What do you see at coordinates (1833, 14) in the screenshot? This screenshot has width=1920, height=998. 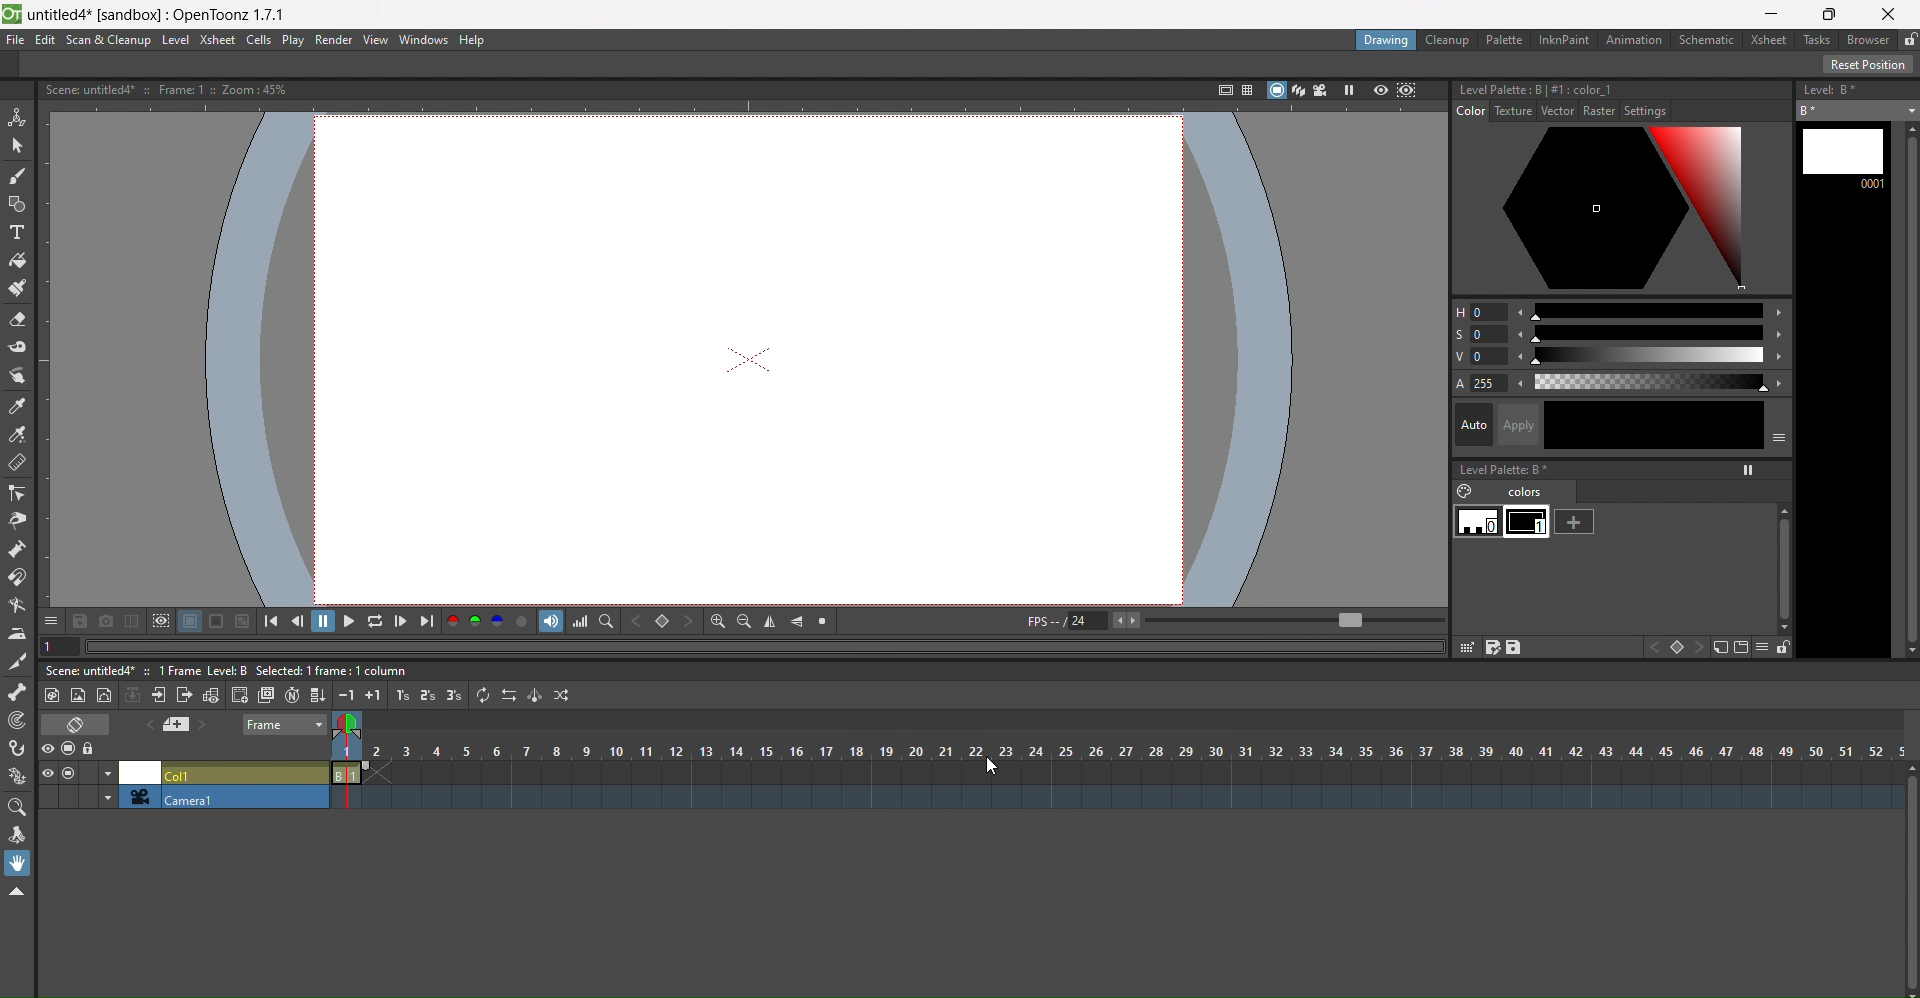 I see `Maximise` at bounding box center [1833, 14].